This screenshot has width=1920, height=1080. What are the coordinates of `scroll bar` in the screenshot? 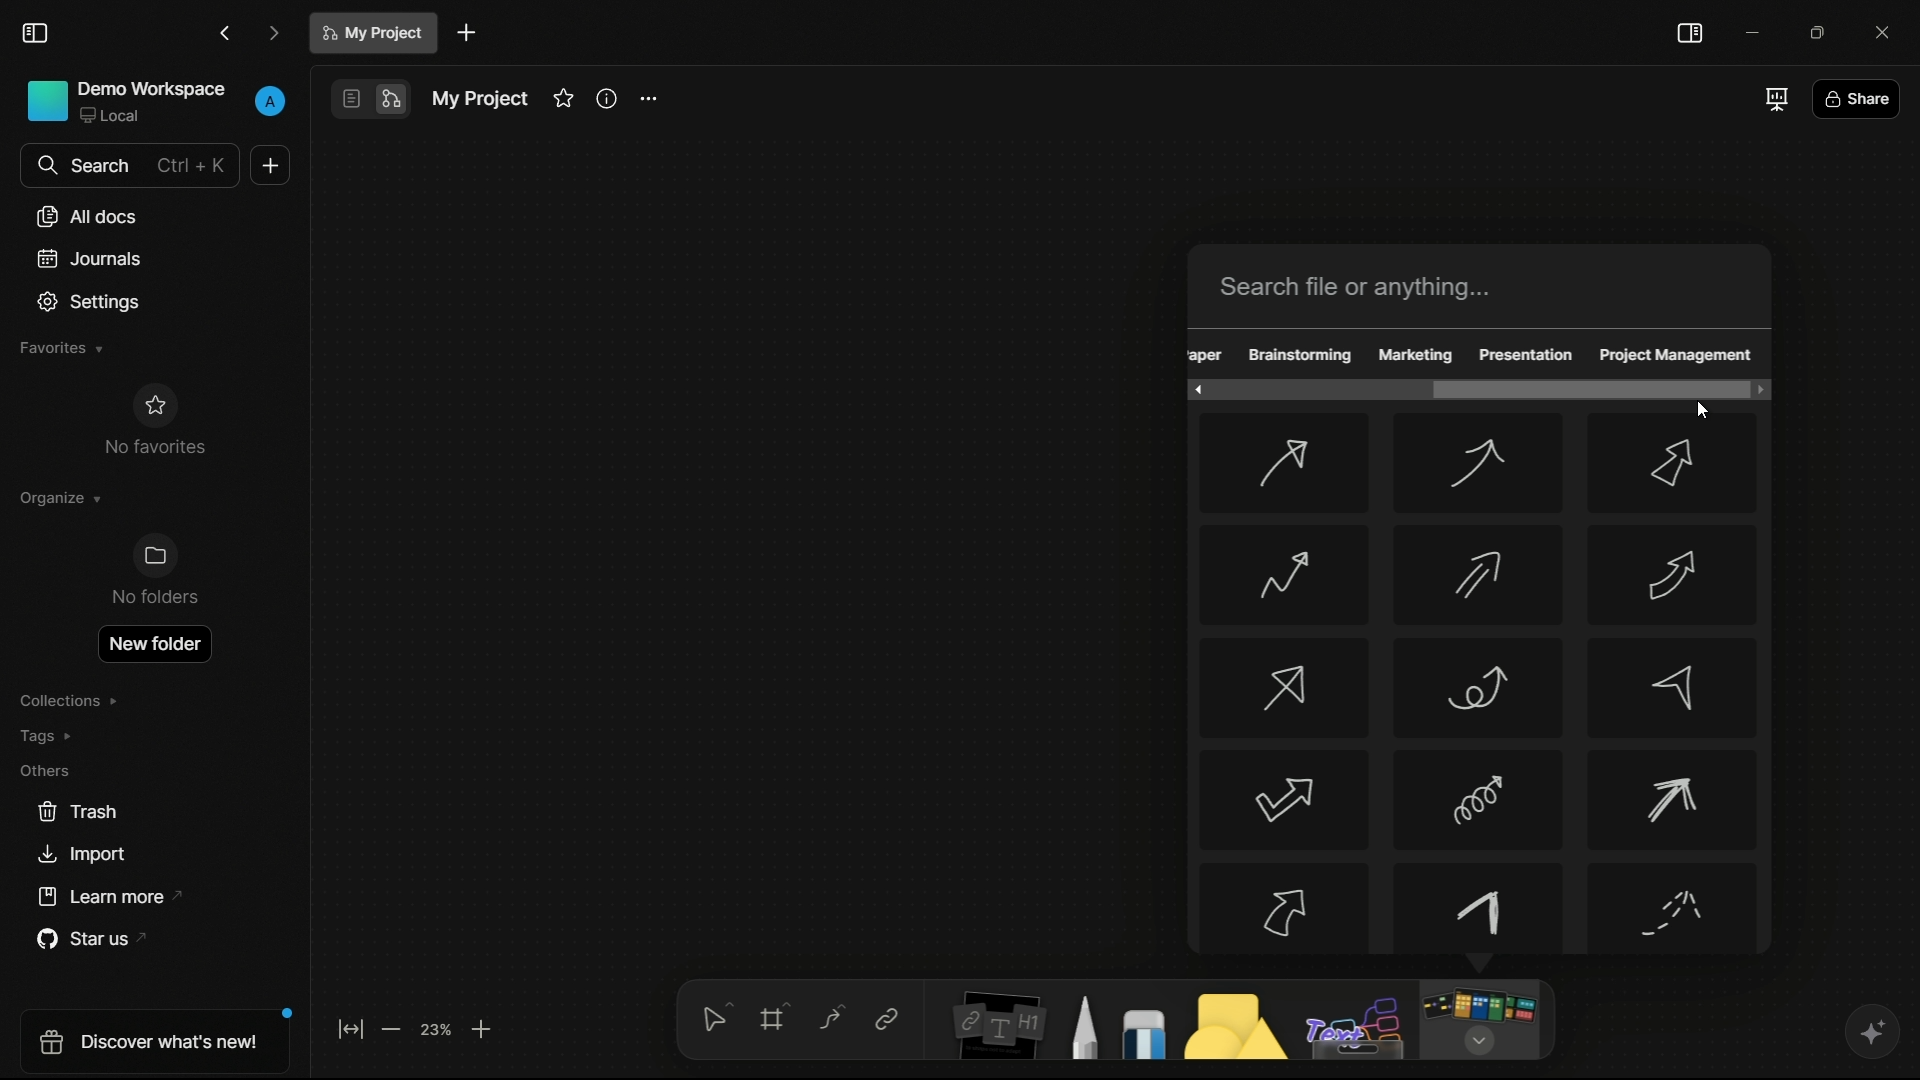 It's located at (1585, 388).